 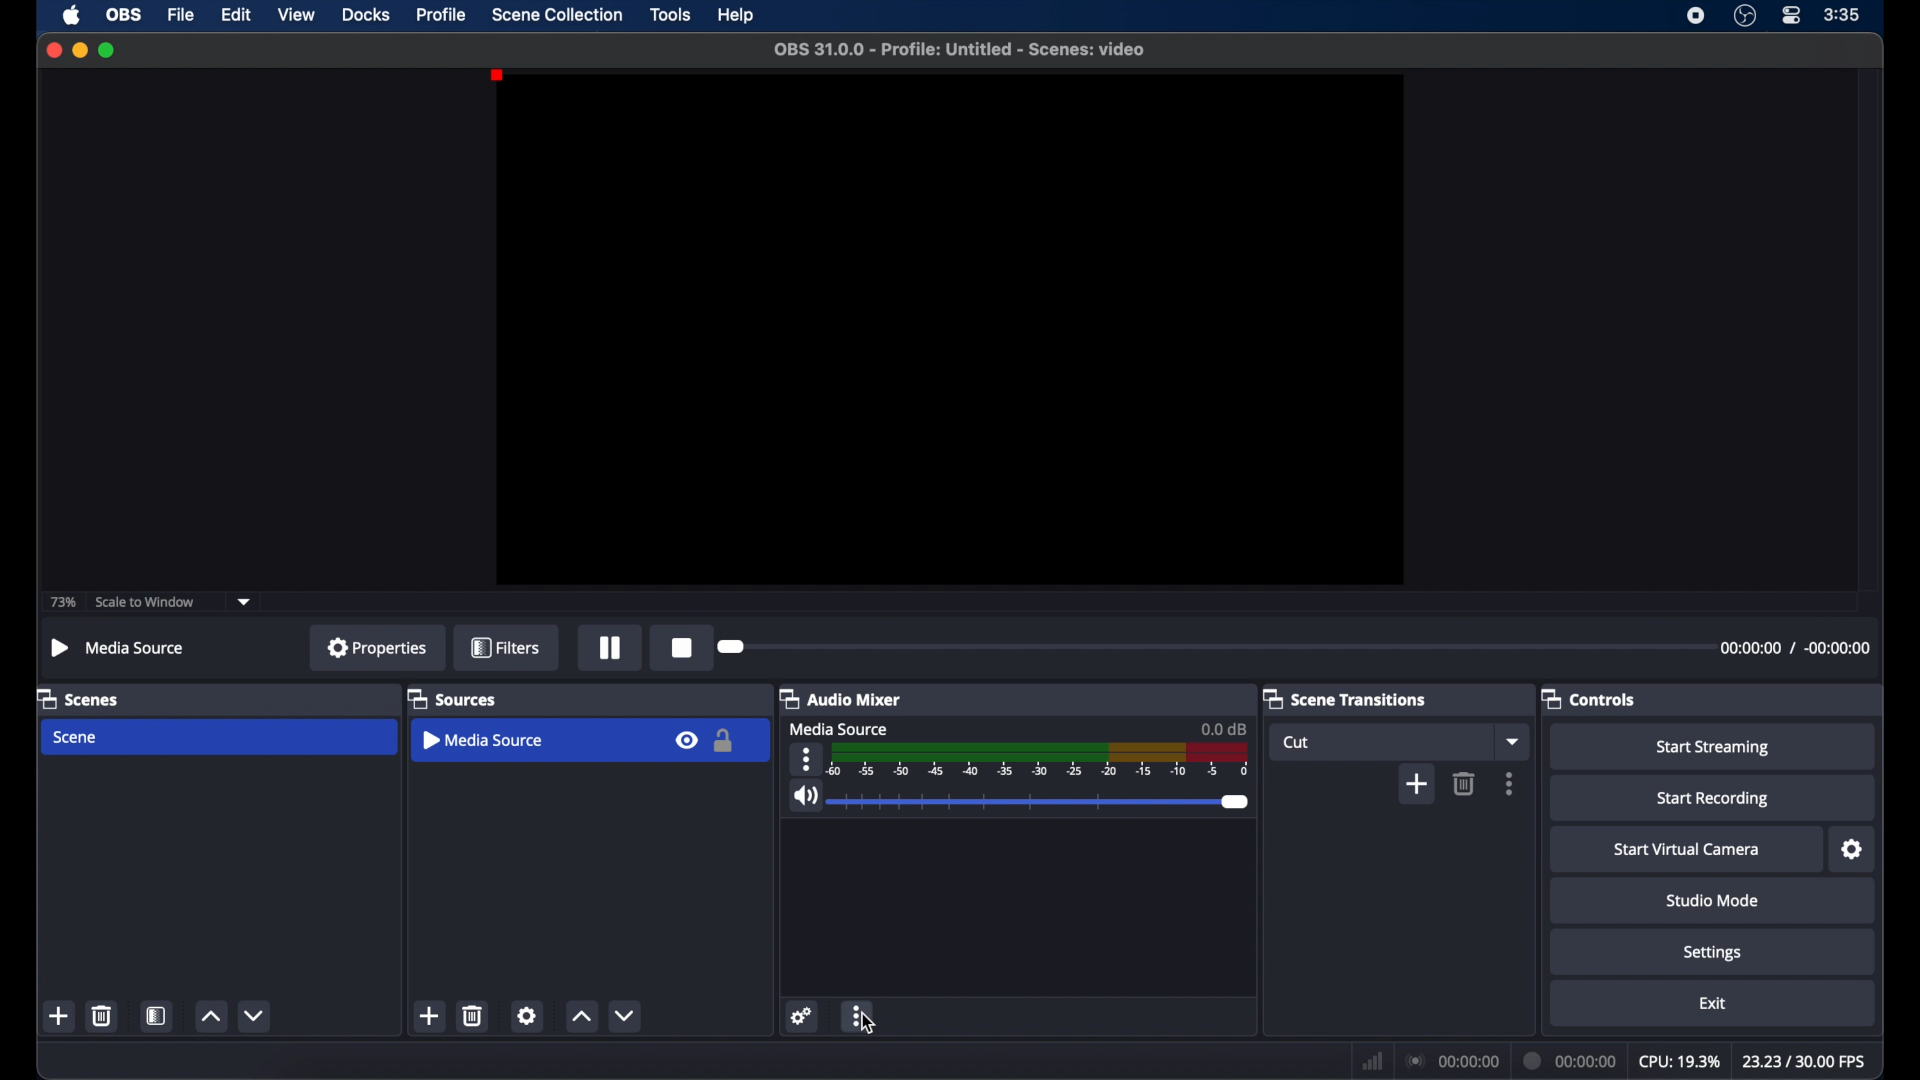 What do you see at coordinates (738, 15) in the screenshot?
I see `help` at bounding box center [738, 15].